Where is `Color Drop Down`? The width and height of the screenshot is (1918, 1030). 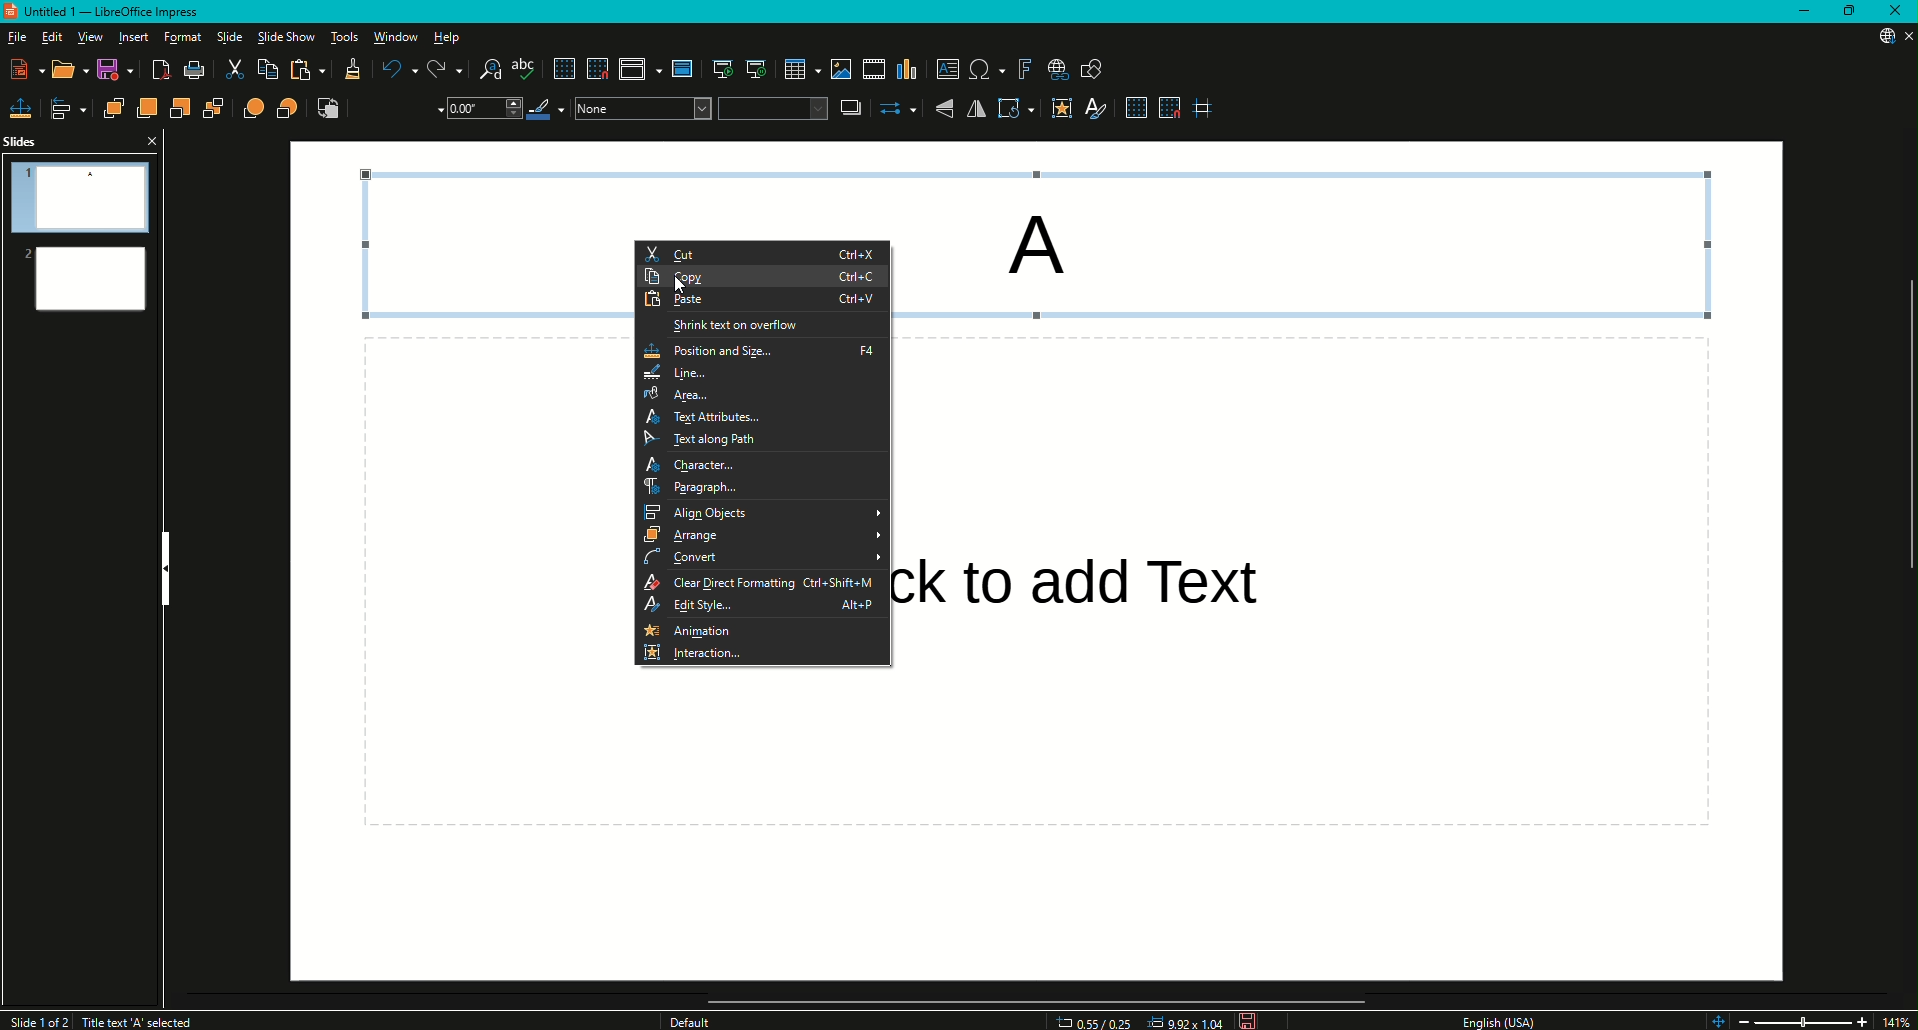
Color Drop Down is located at coordinates (639, 111).